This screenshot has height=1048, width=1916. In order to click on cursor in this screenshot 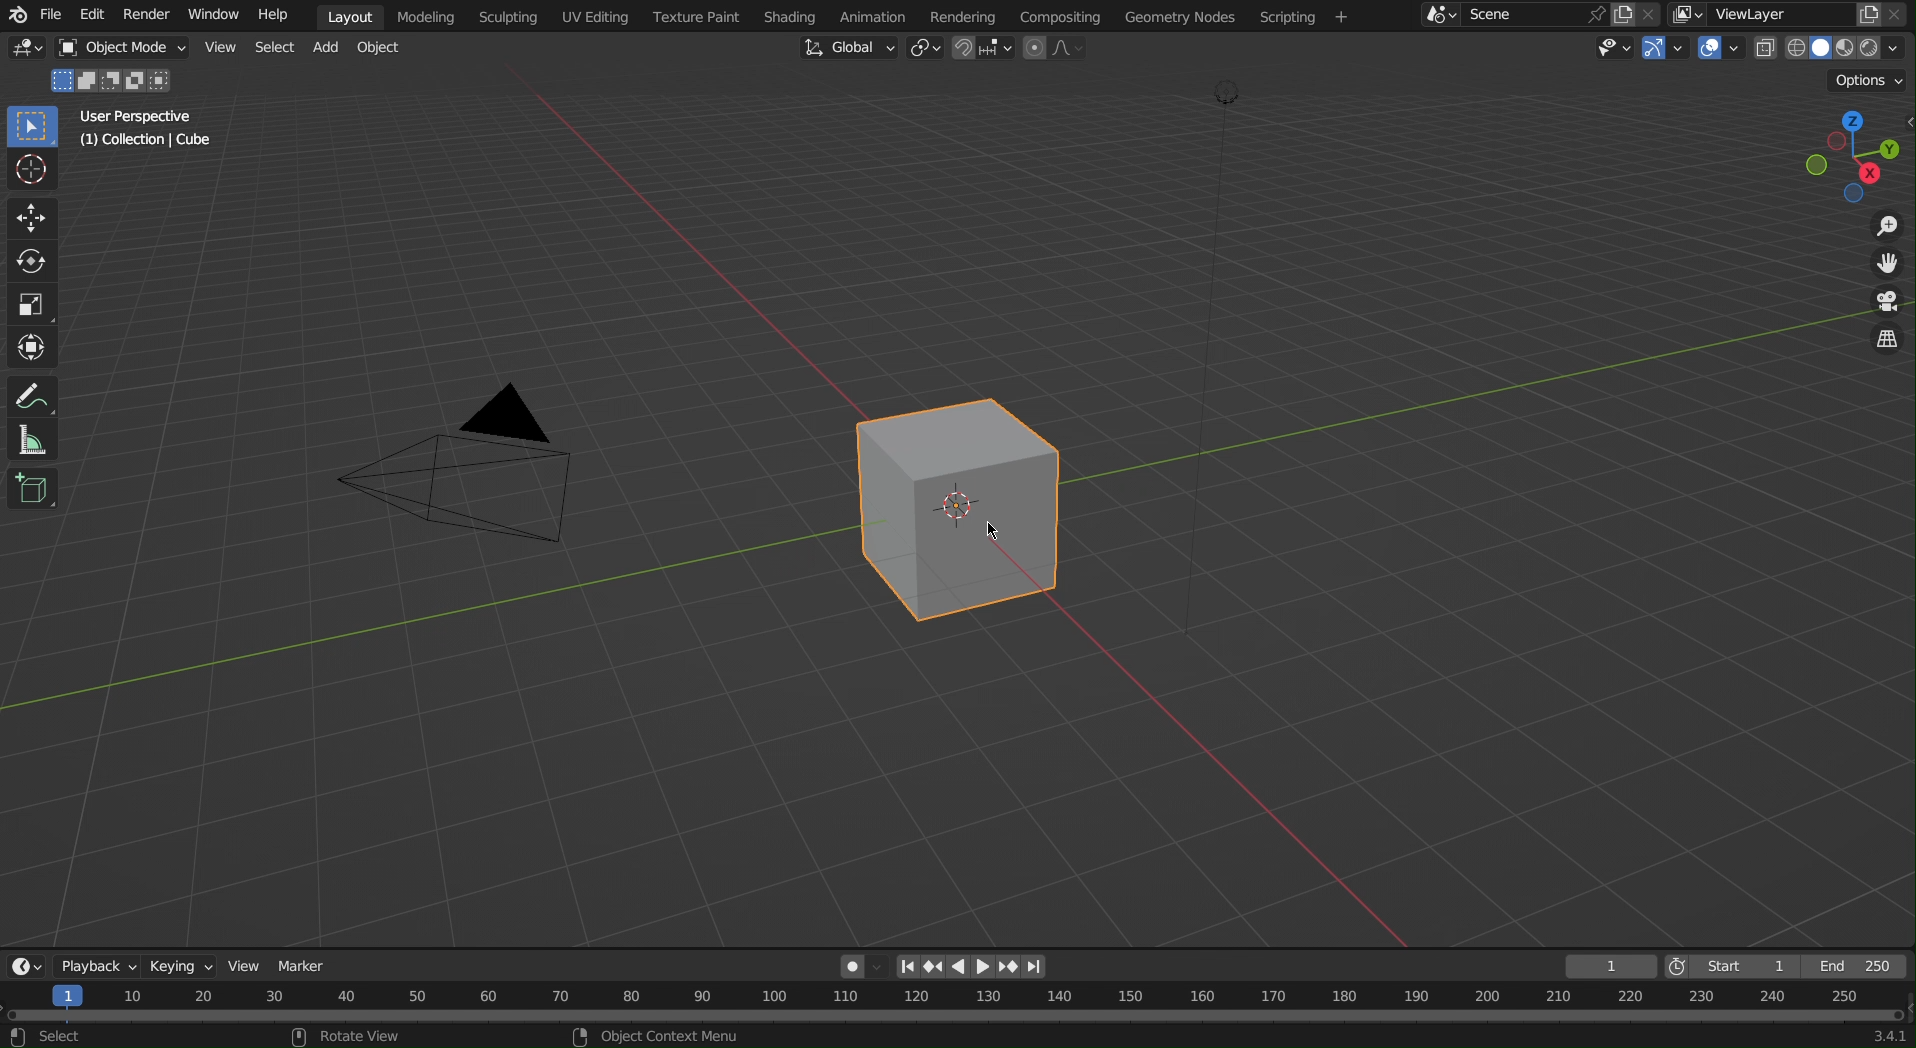, I will do `click(997, 531)`.